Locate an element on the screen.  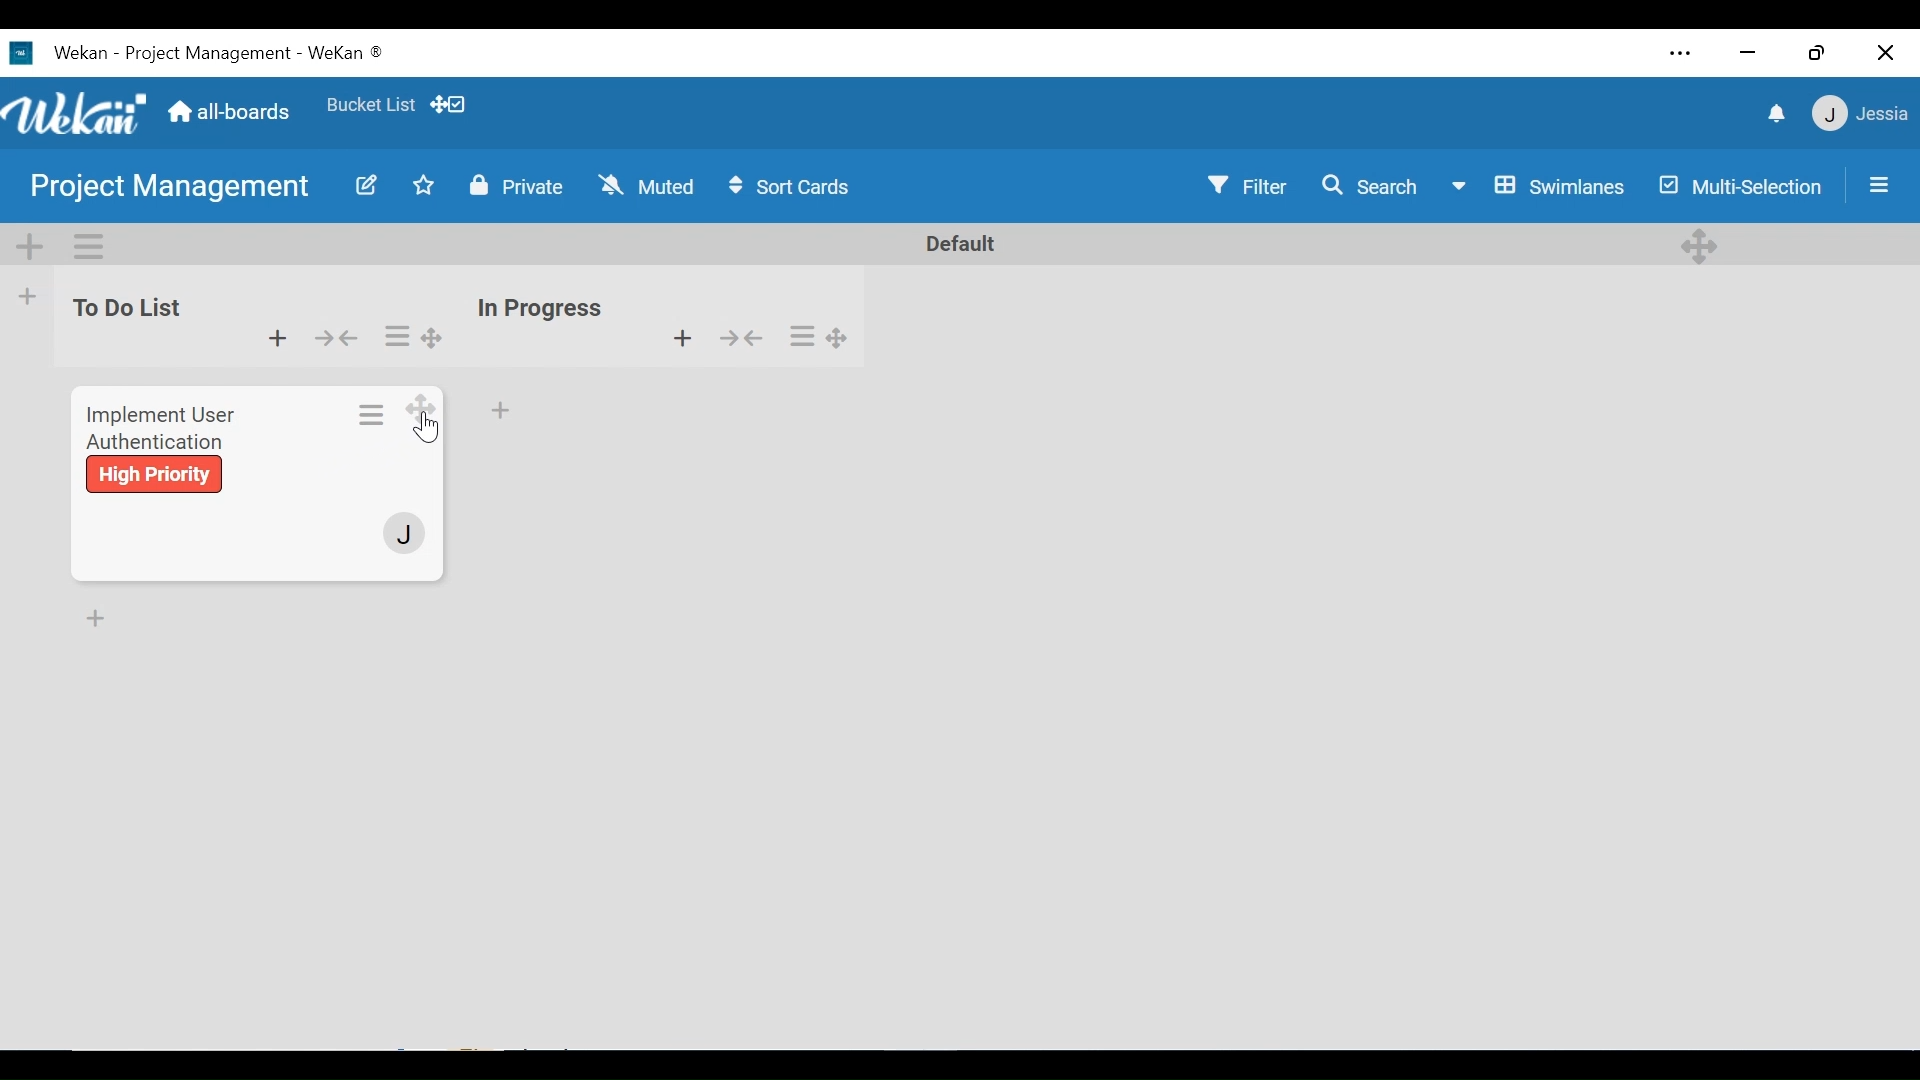
add card to the bottom of the list is located at coordinates (502, 410).